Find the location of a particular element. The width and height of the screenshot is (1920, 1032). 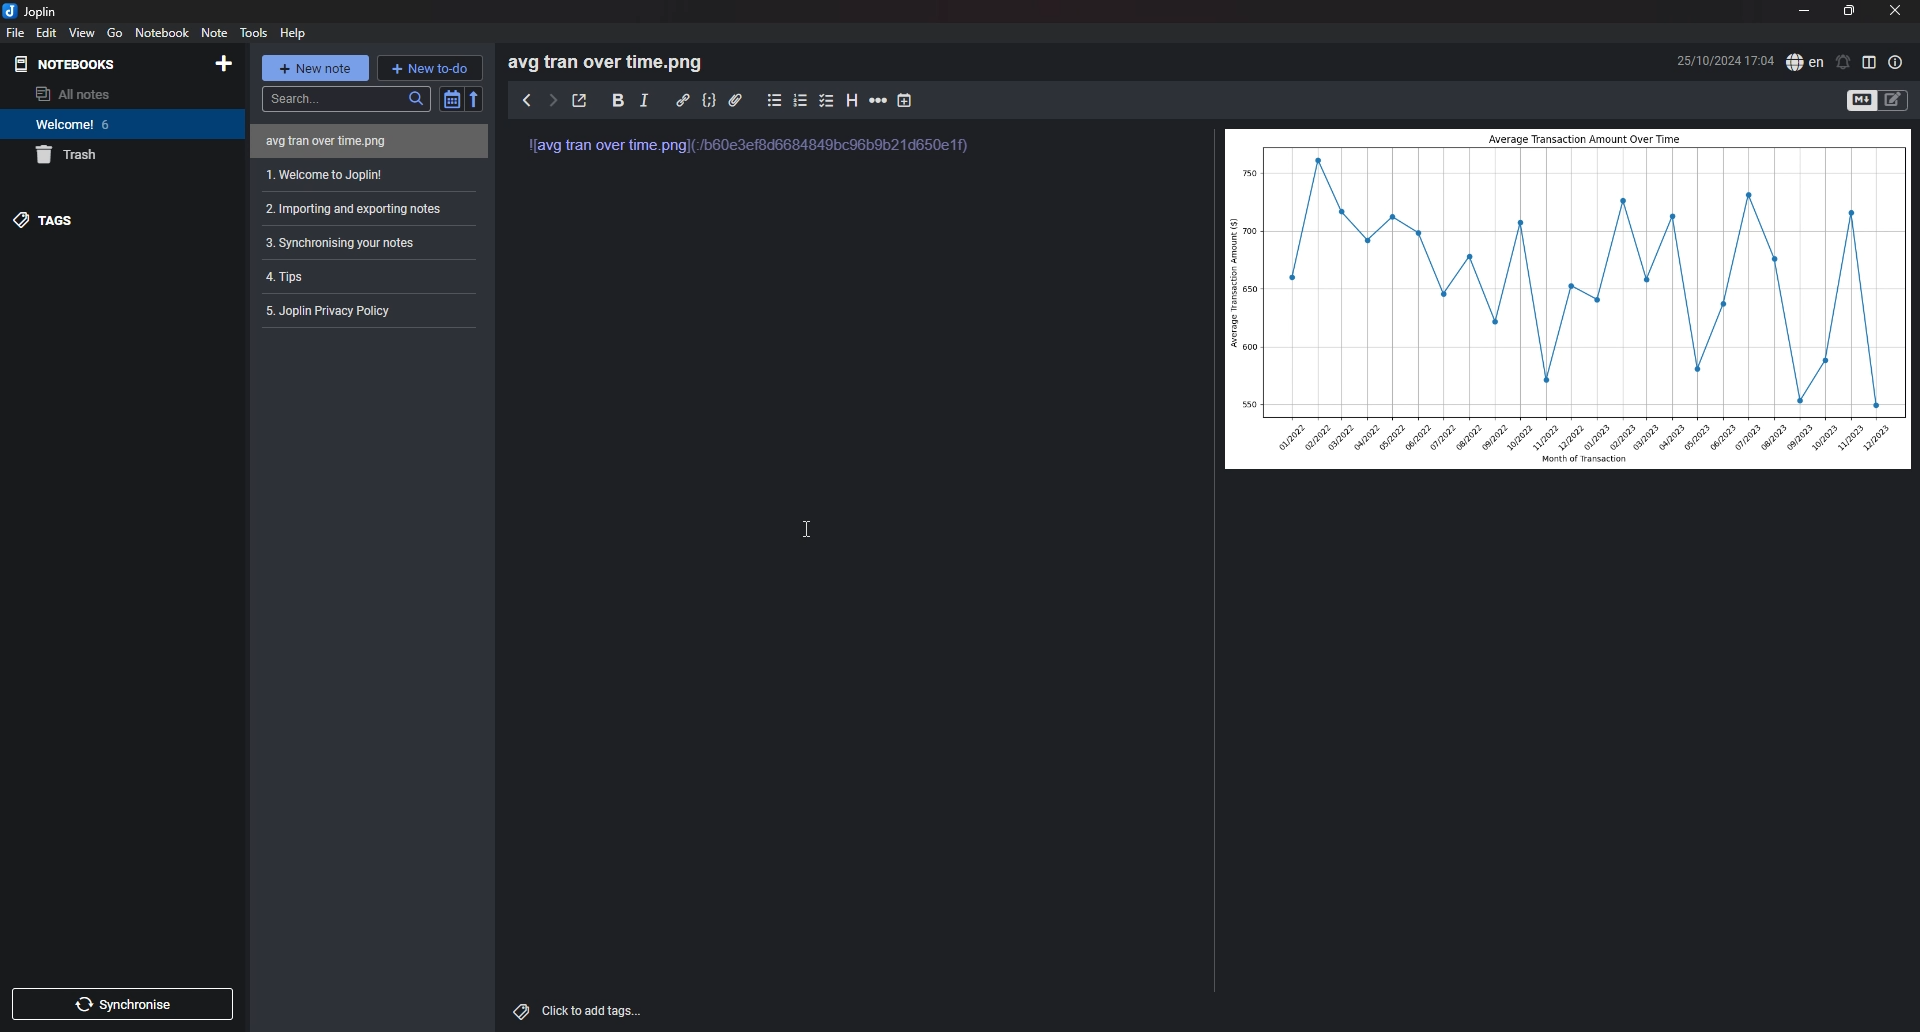

synchronise is located at coordinates (121, 1004).